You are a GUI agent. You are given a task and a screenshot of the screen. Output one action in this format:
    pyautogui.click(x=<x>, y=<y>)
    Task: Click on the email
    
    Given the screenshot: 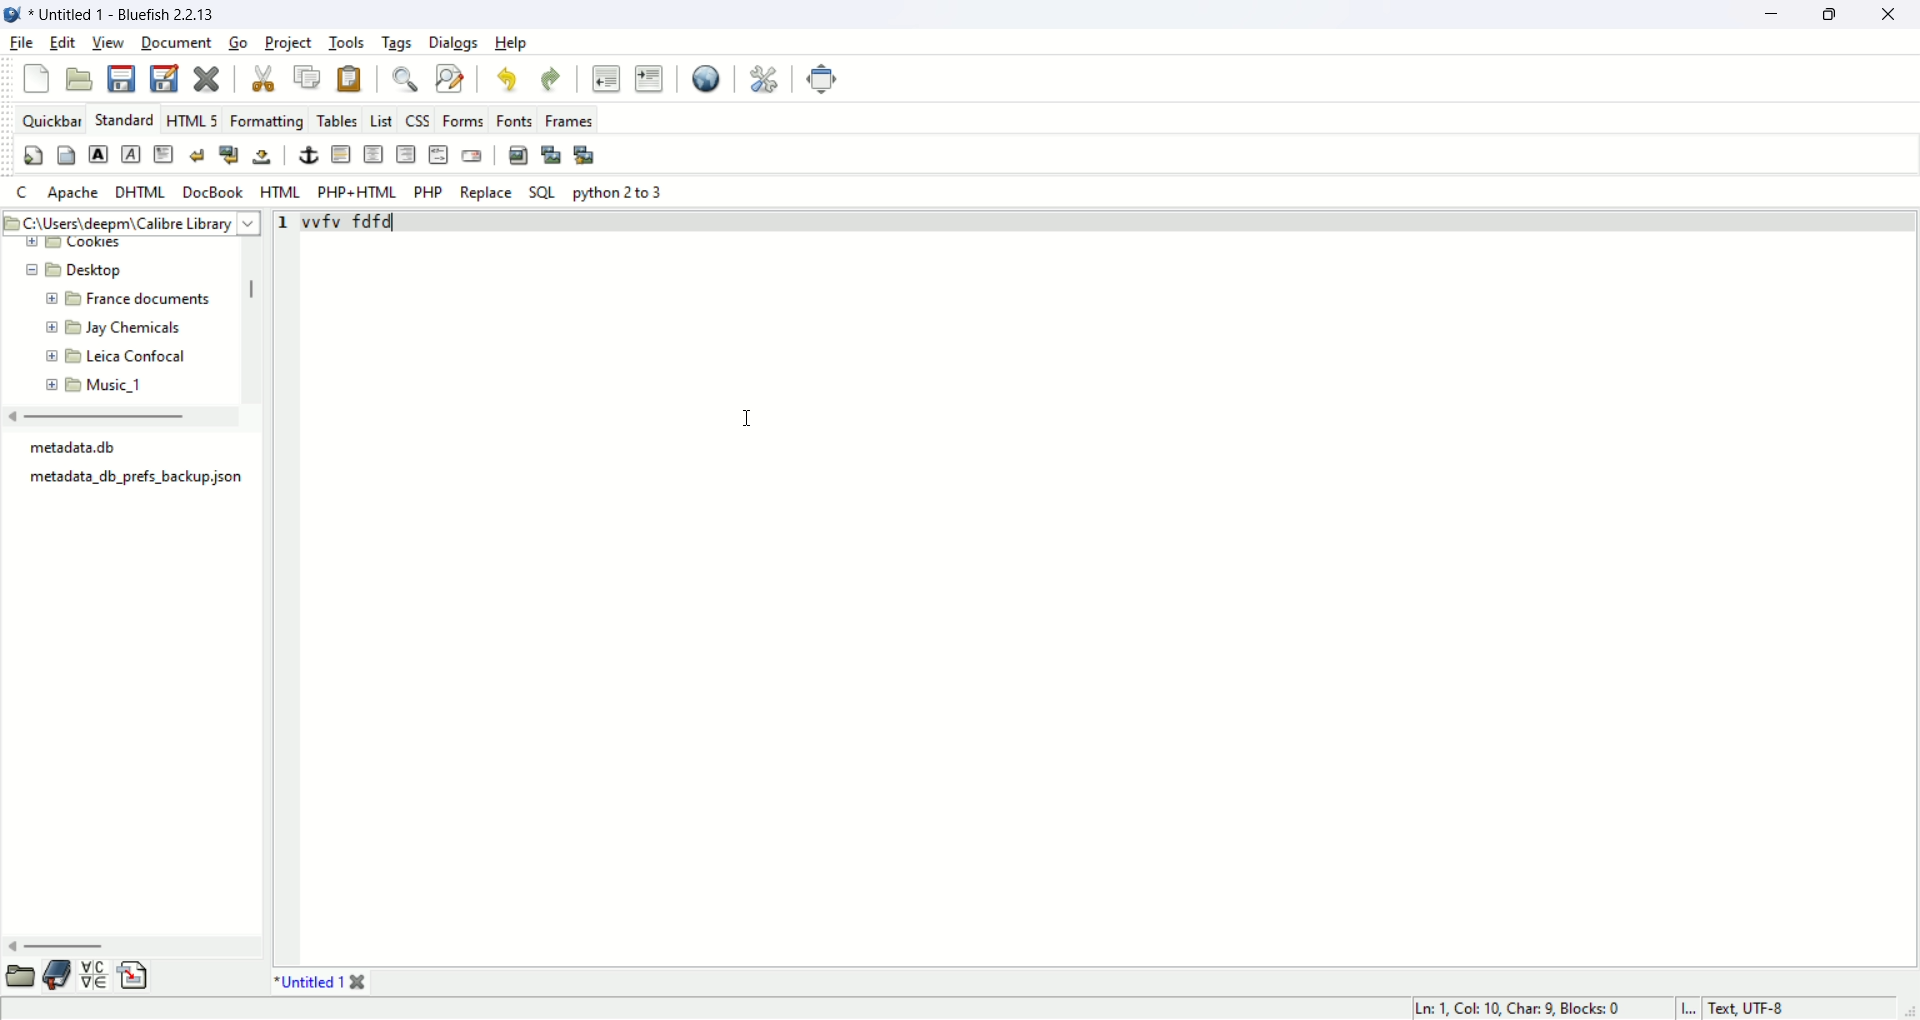 What is the action you would take?
    pyautogui.click(x=476, y=153)
    